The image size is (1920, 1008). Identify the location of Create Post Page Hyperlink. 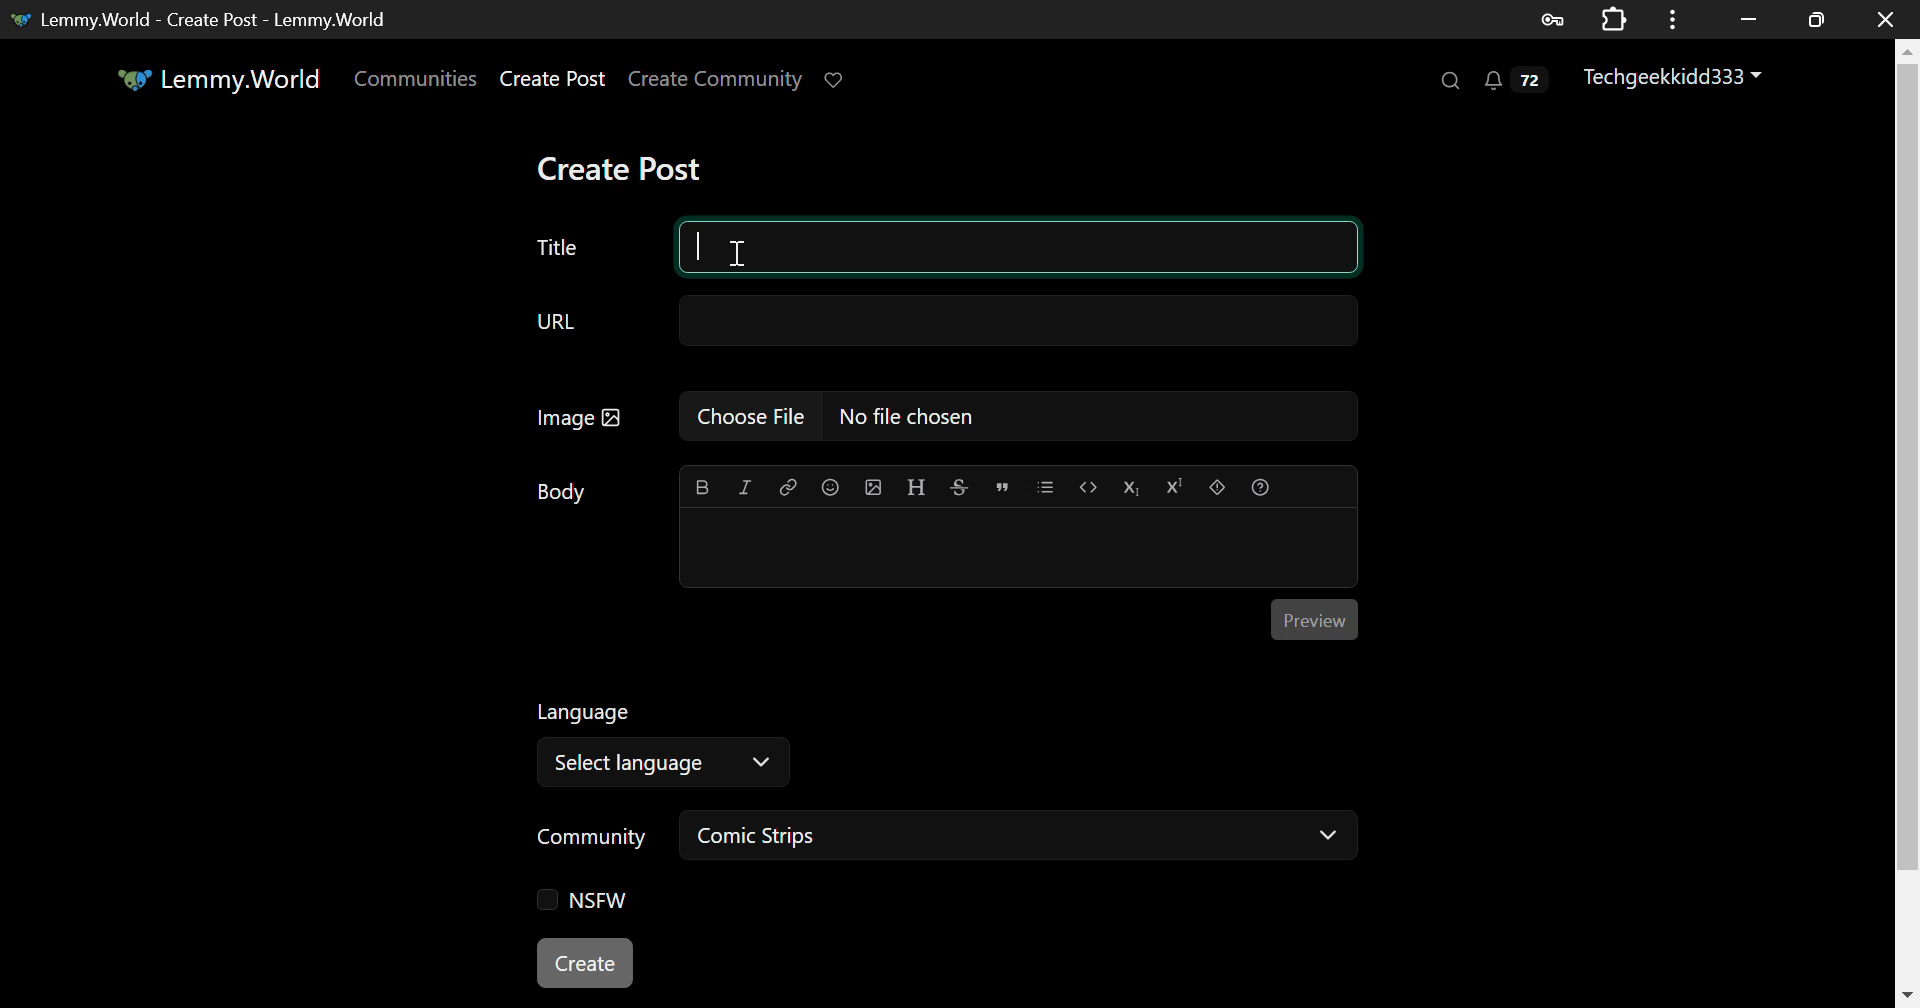
(557, 78).